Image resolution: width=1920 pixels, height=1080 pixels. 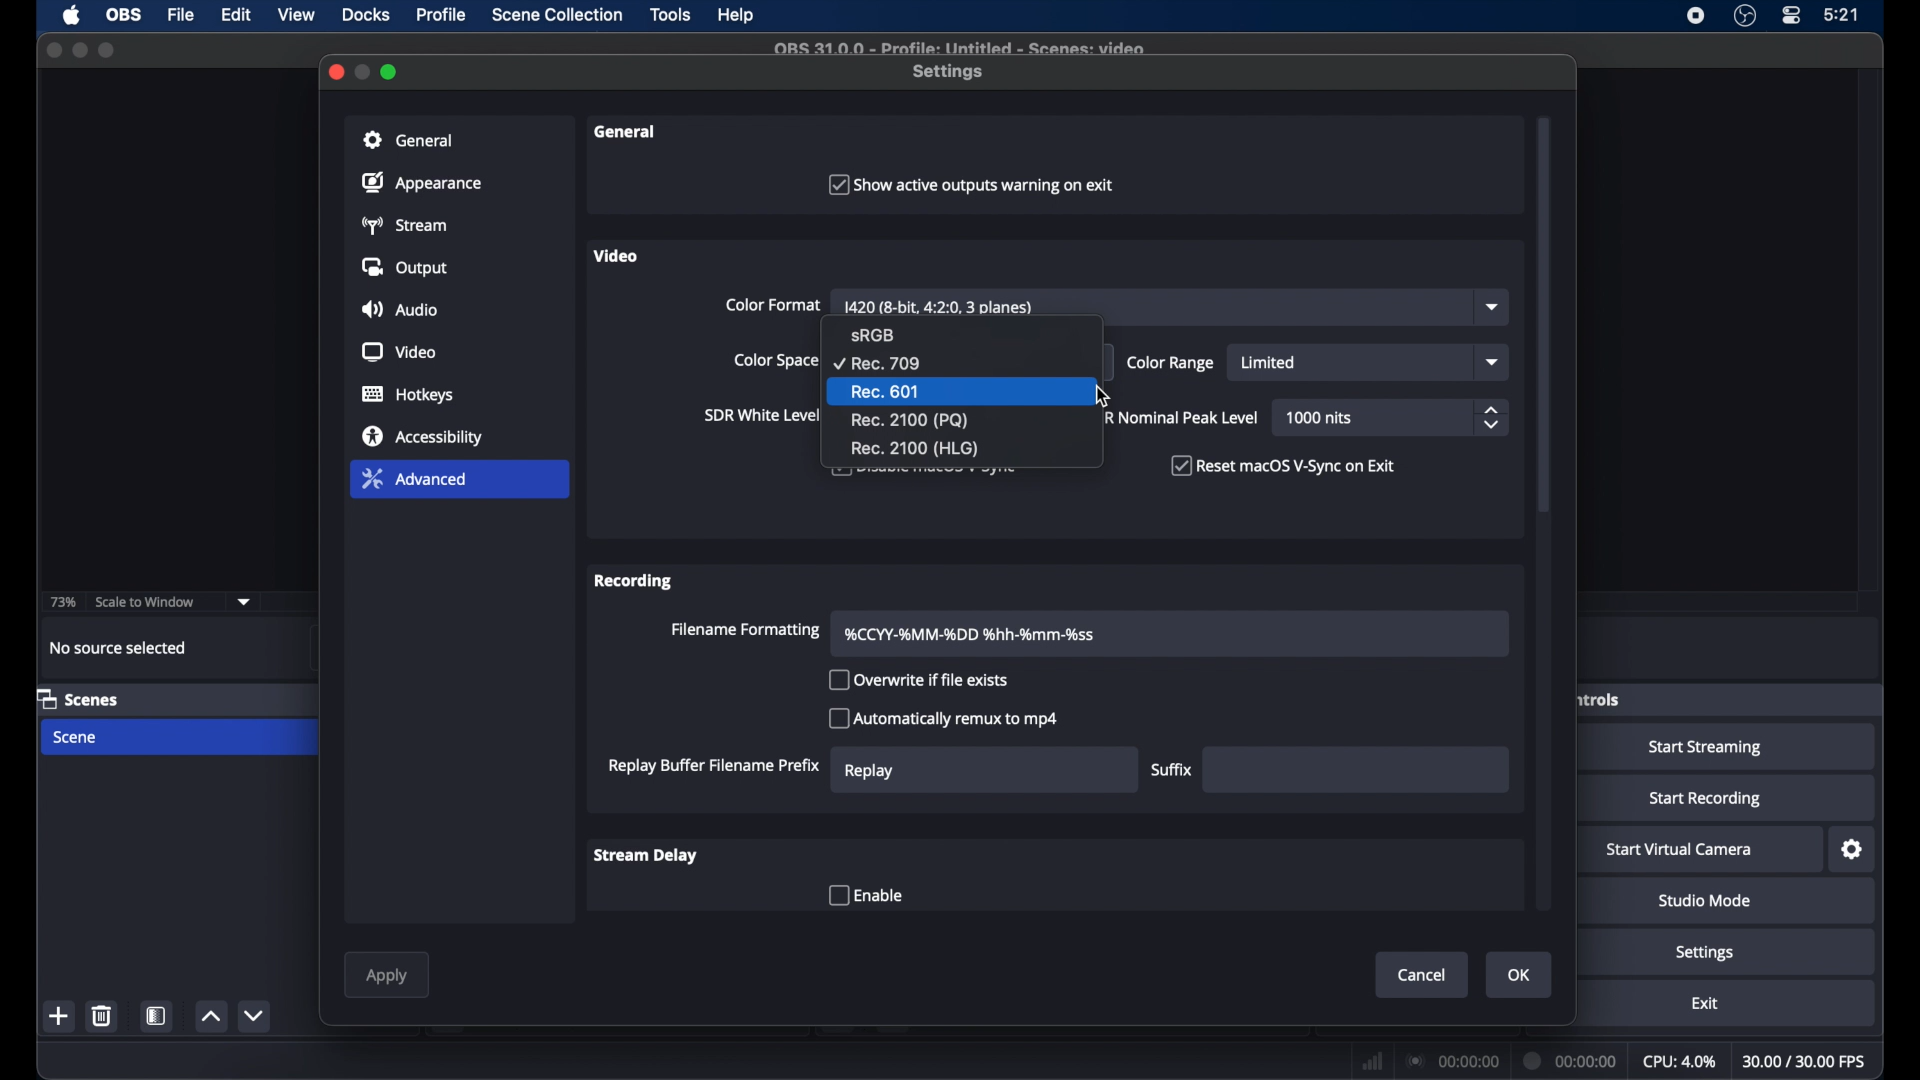 I want to click on maximize, so click(x=392, y=72).